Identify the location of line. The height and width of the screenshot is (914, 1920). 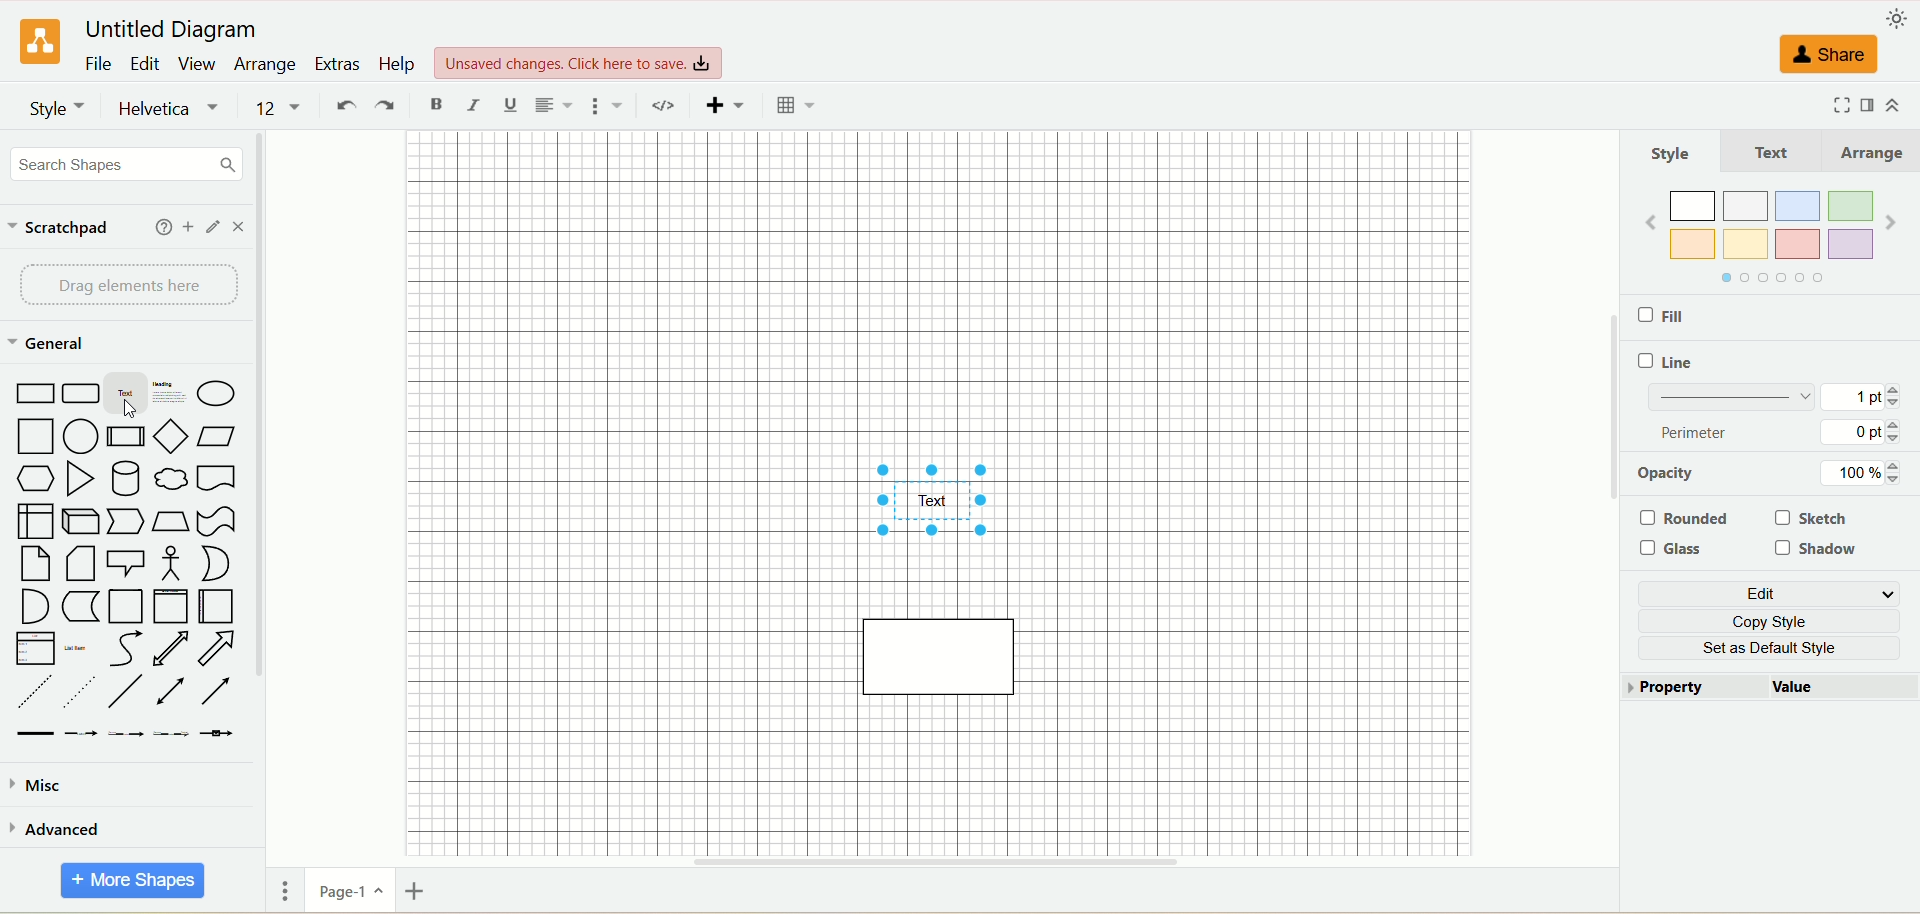
(1672, 364).